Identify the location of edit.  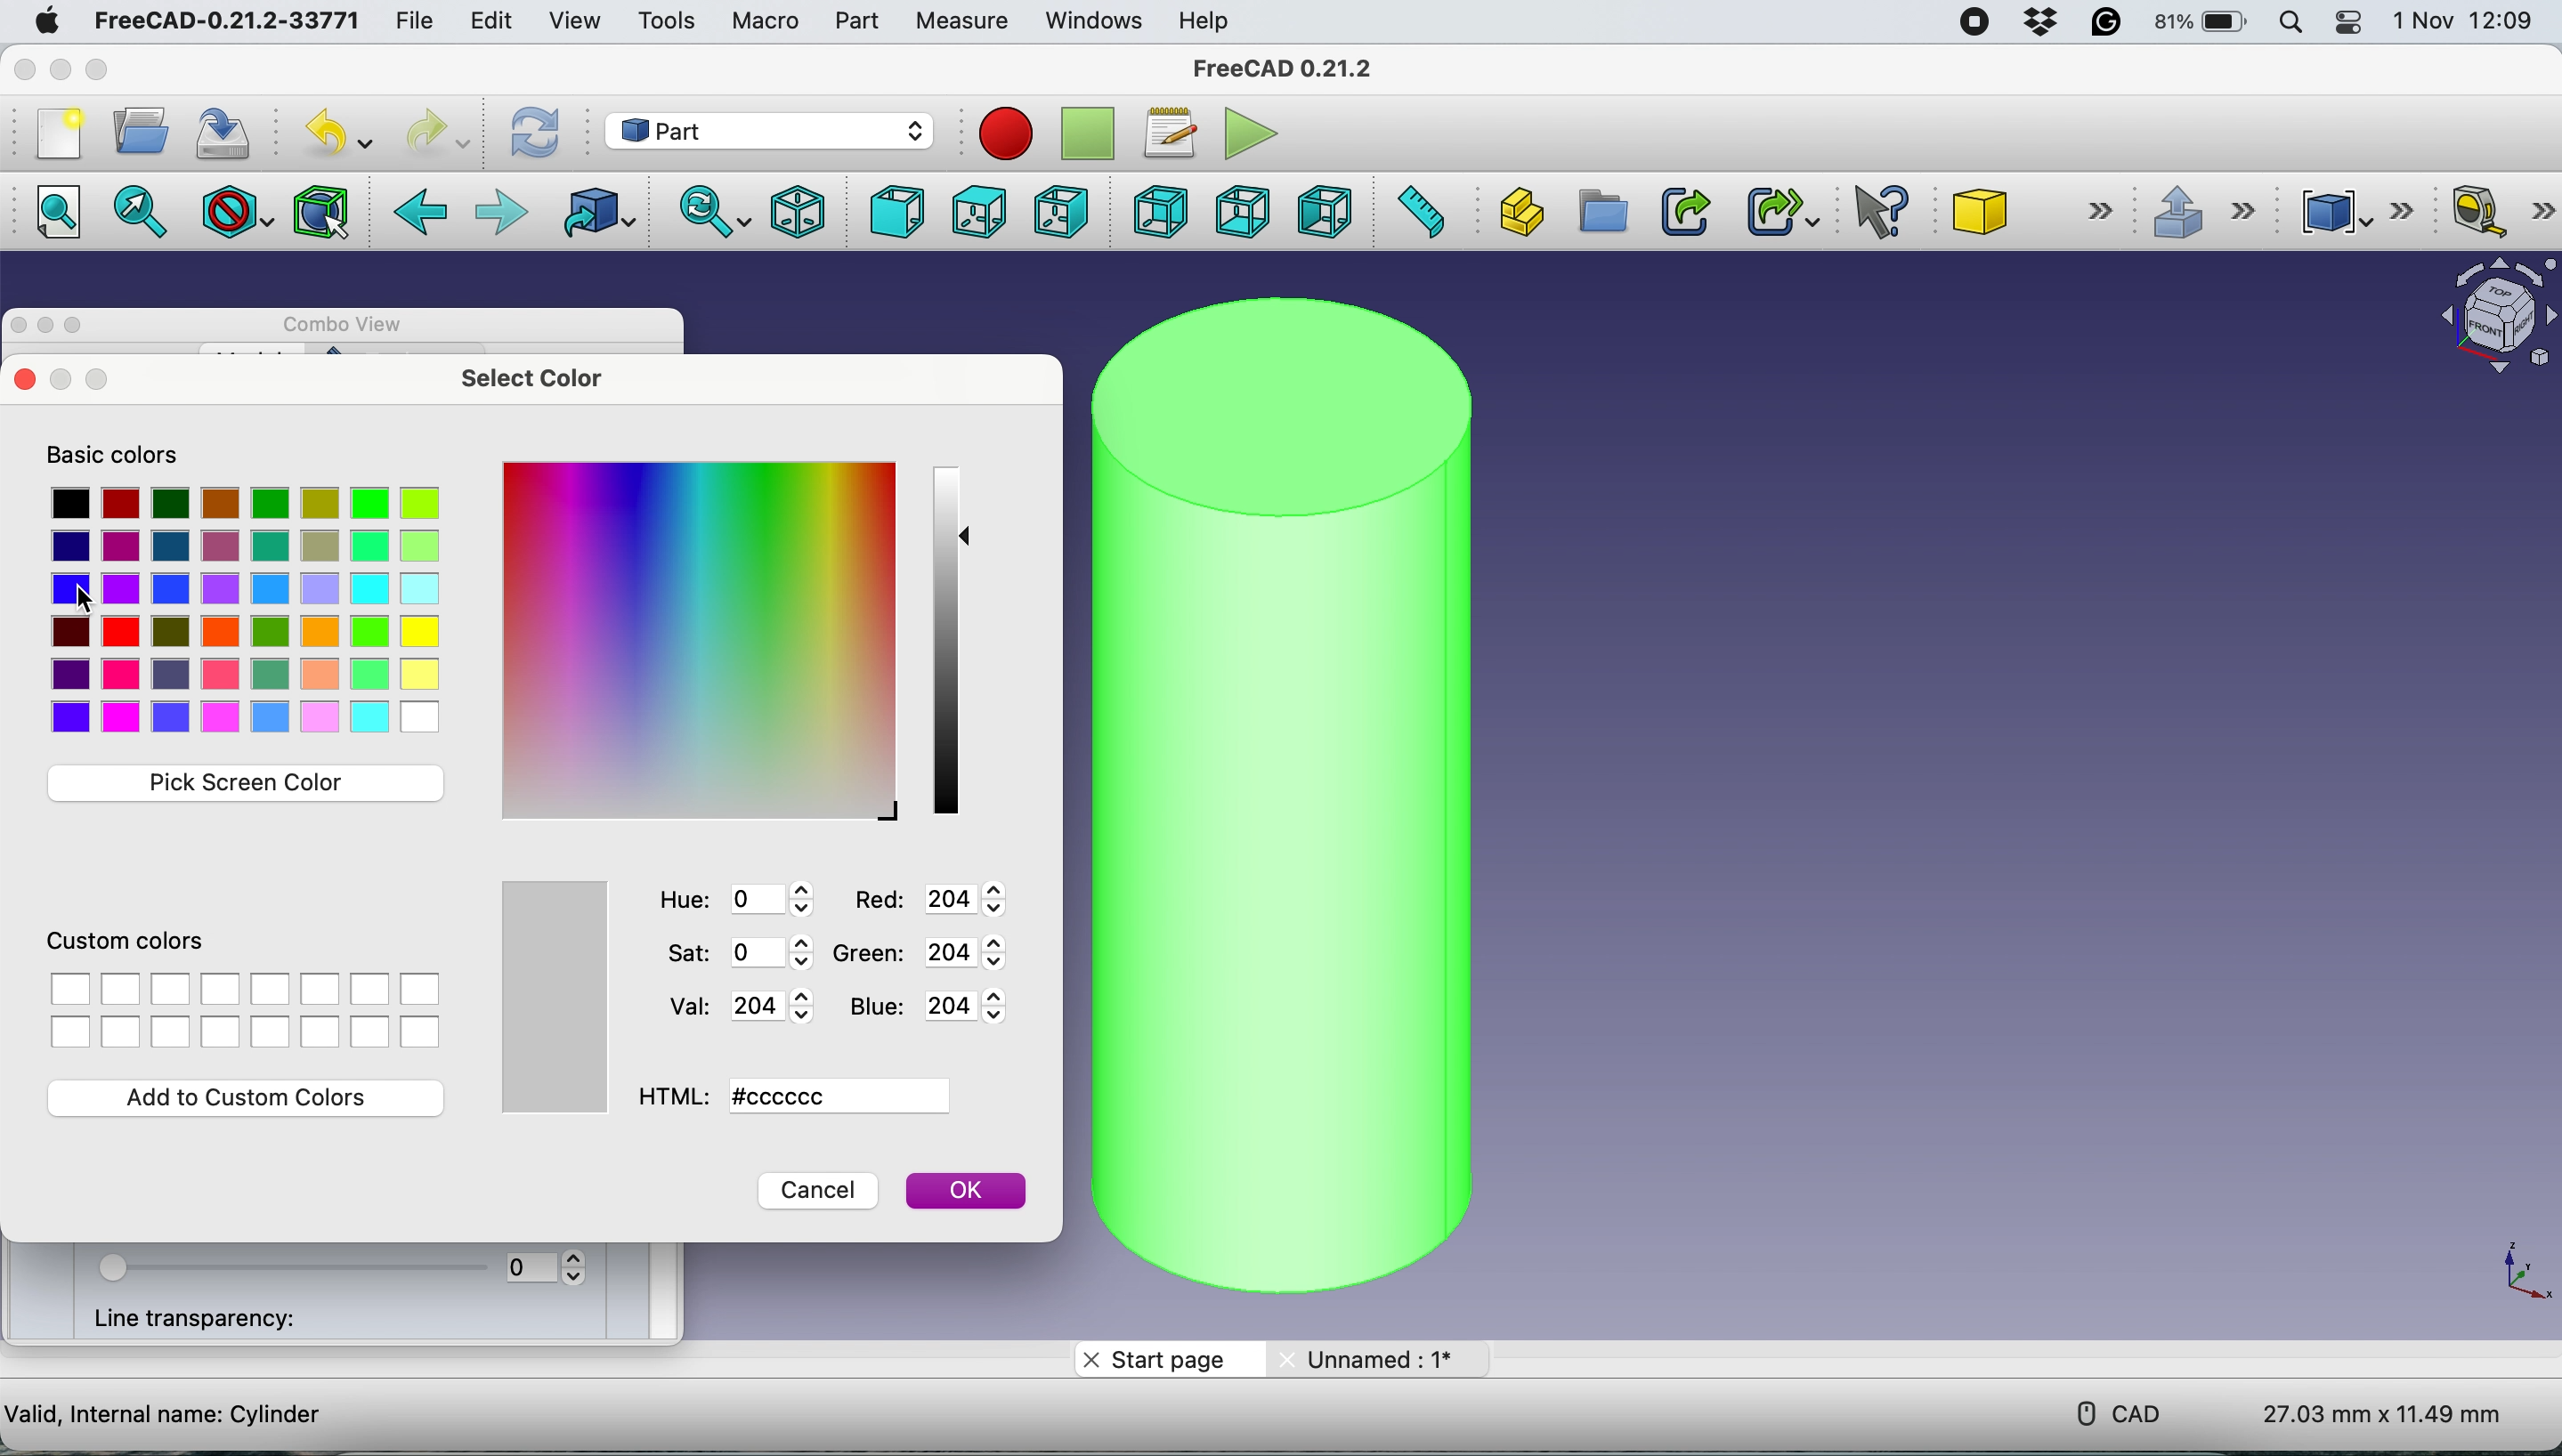
(497, 23).